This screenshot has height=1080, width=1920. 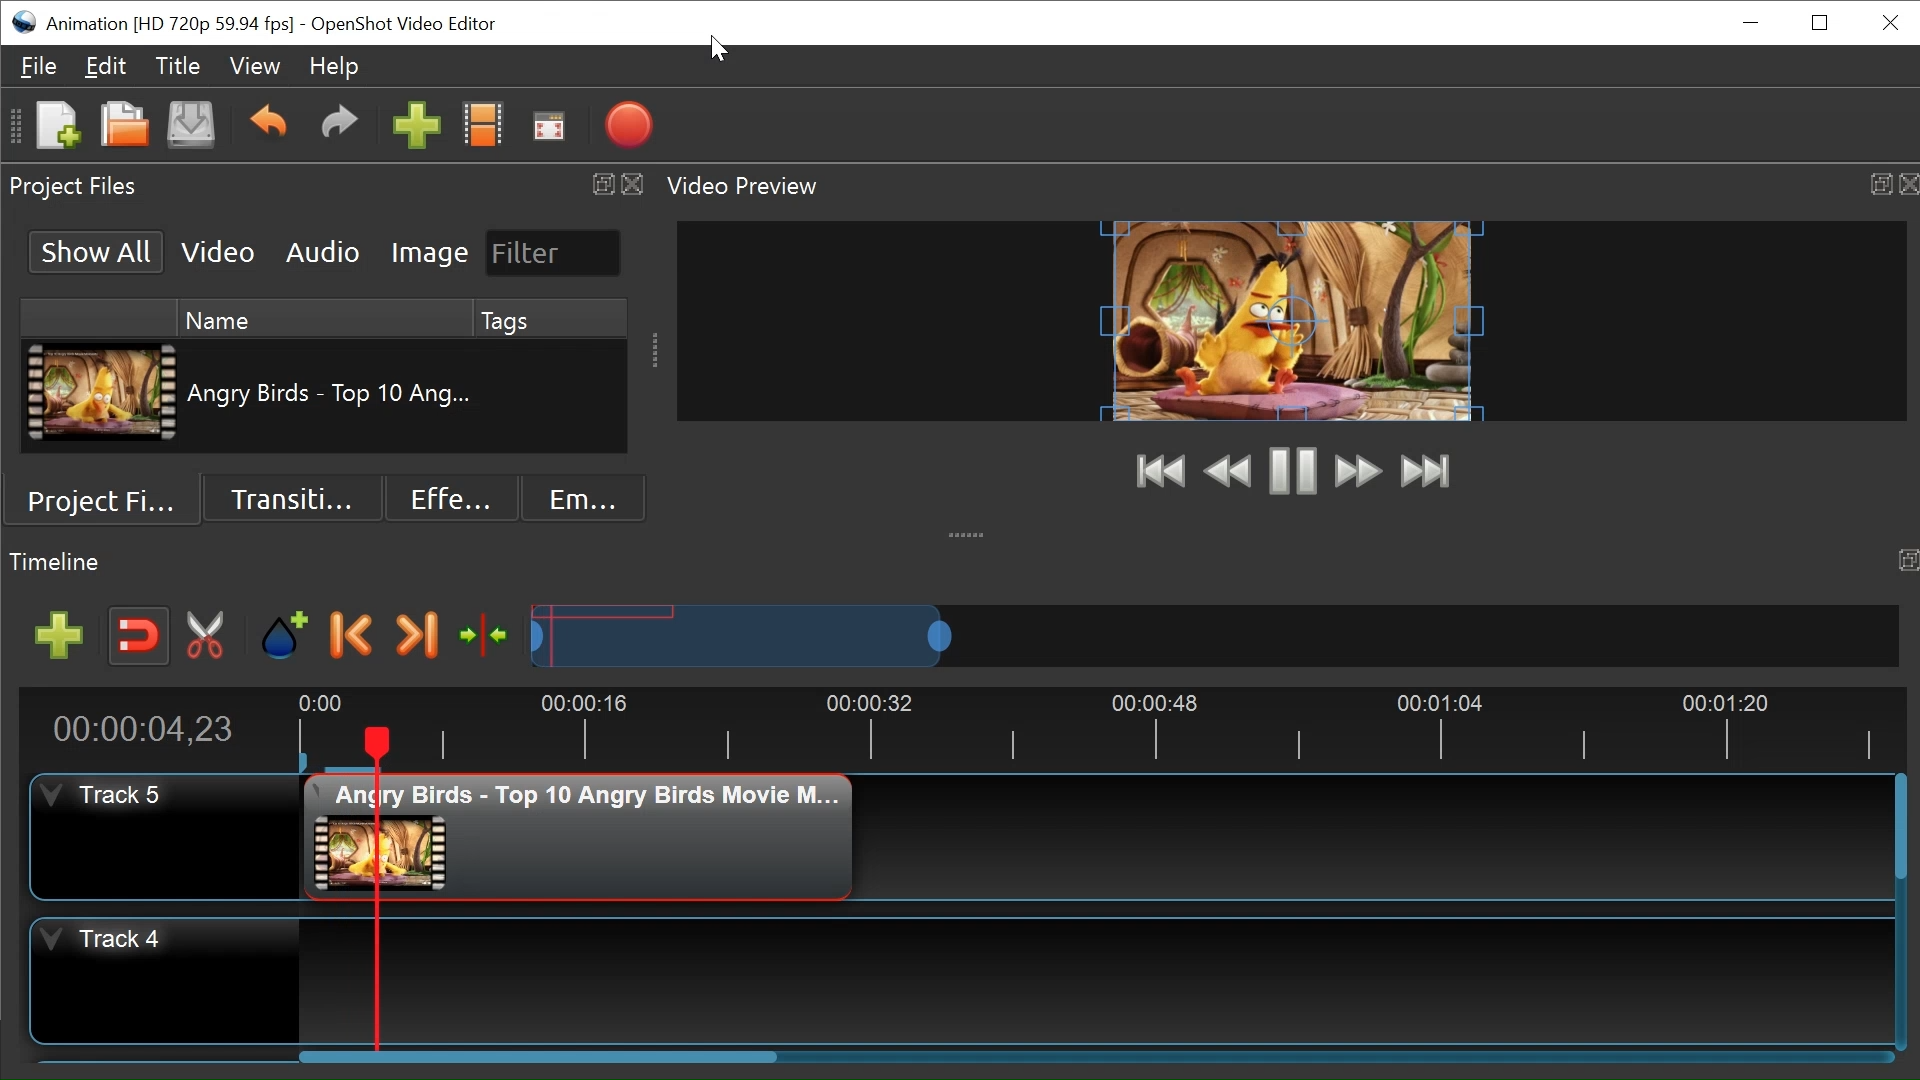 I want to click on Title, so click(x=177, y=65).